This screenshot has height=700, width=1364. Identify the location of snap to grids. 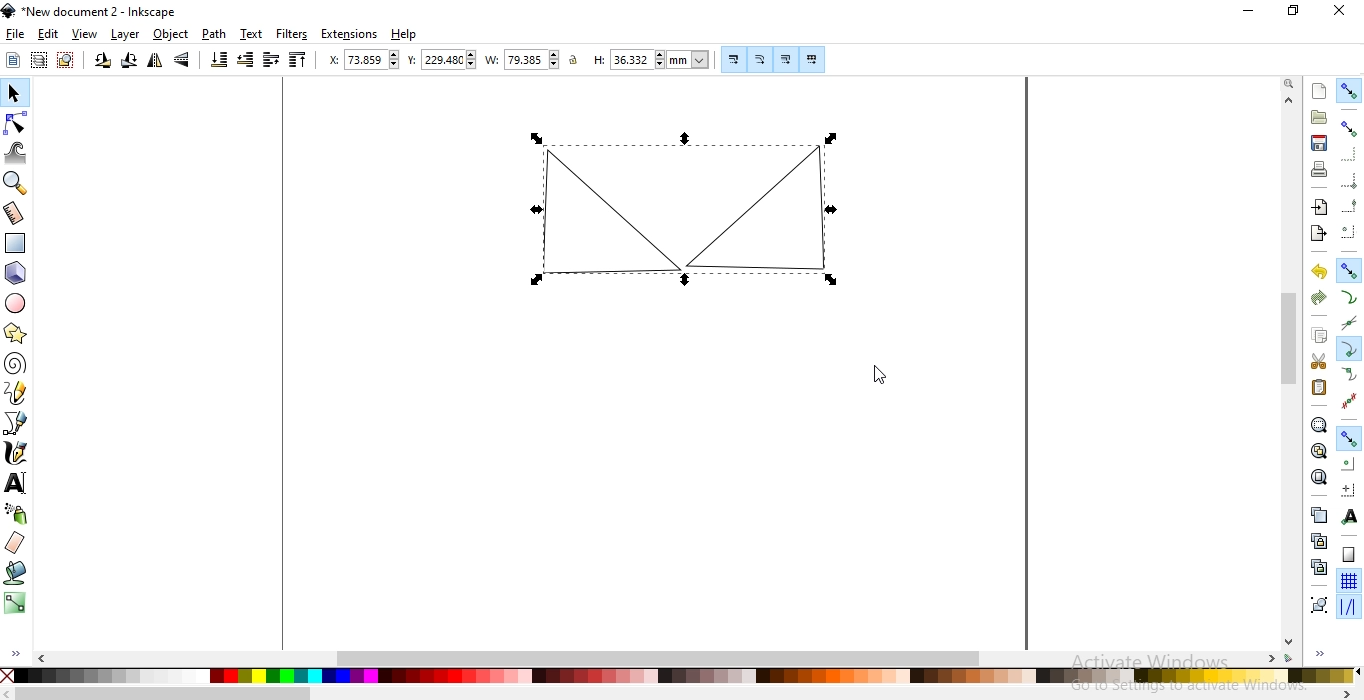
(1348, 581).